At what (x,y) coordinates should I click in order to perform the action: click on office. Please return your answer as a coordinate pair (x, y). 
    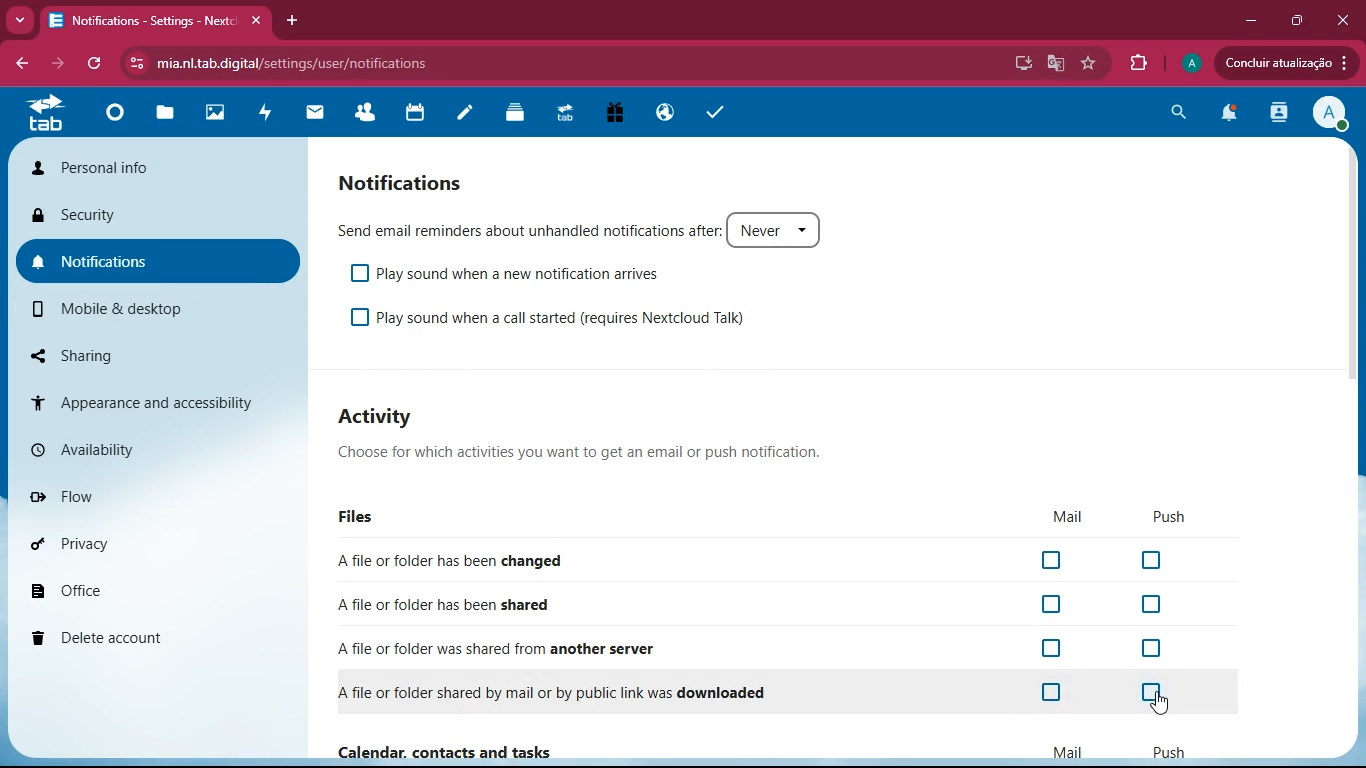
    Looking at the image, I should click on (139, 592).